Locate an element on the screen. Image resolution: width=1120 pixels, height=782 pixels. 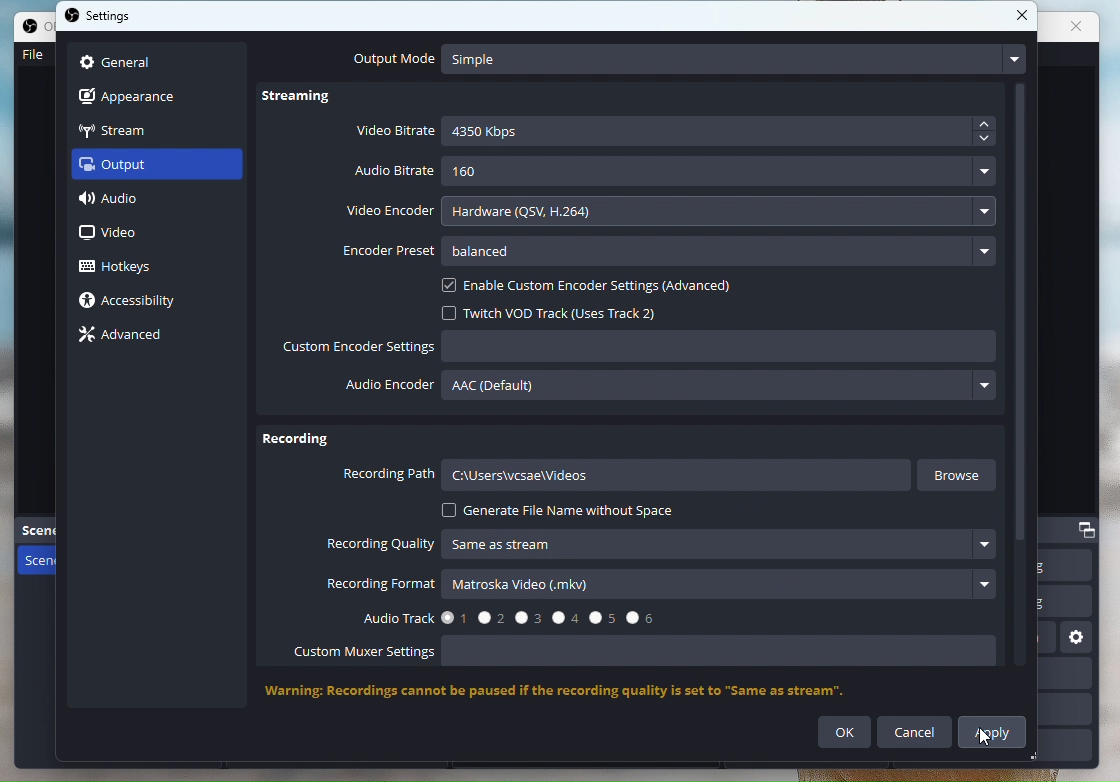
Warning is located at coordinates (576, 692).